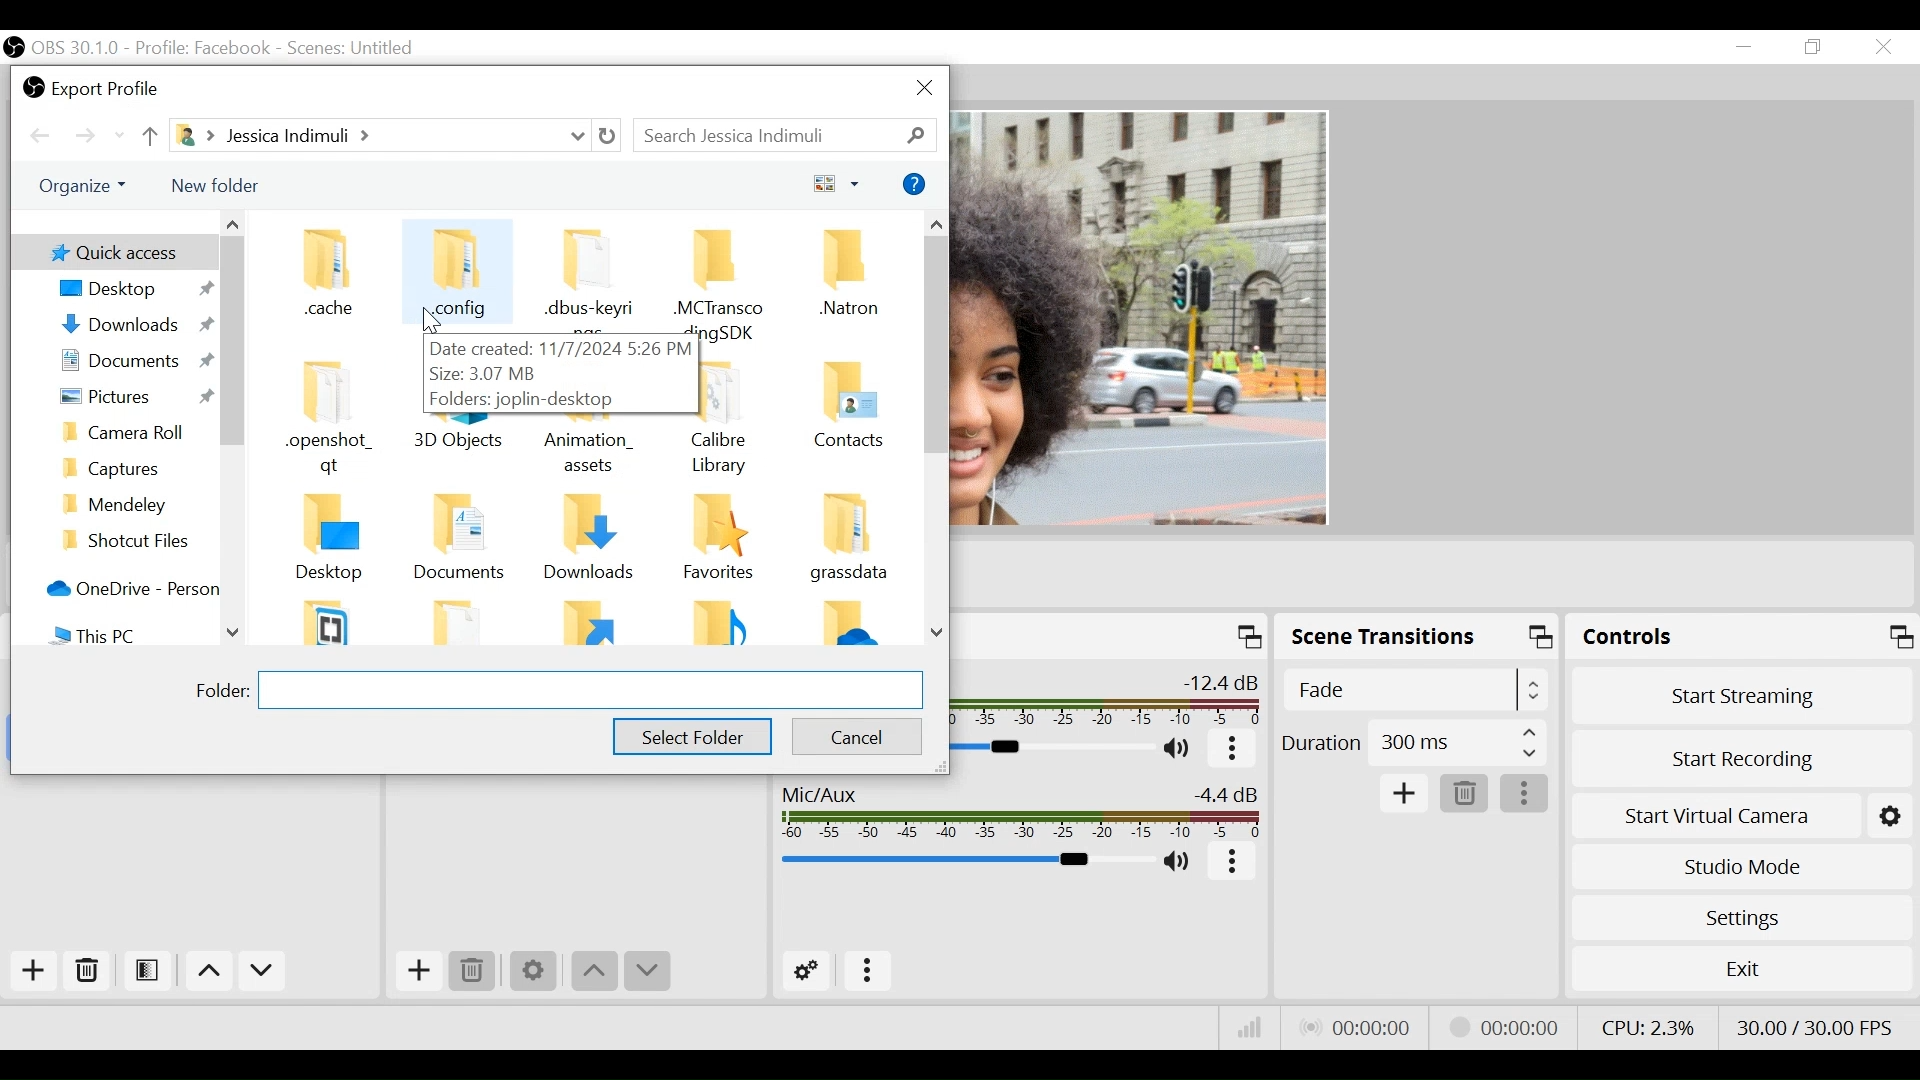  What do you see at coordinates (938, 633) in the screenshot?
I see `Scroll Down` at bounding box center [938, 633].